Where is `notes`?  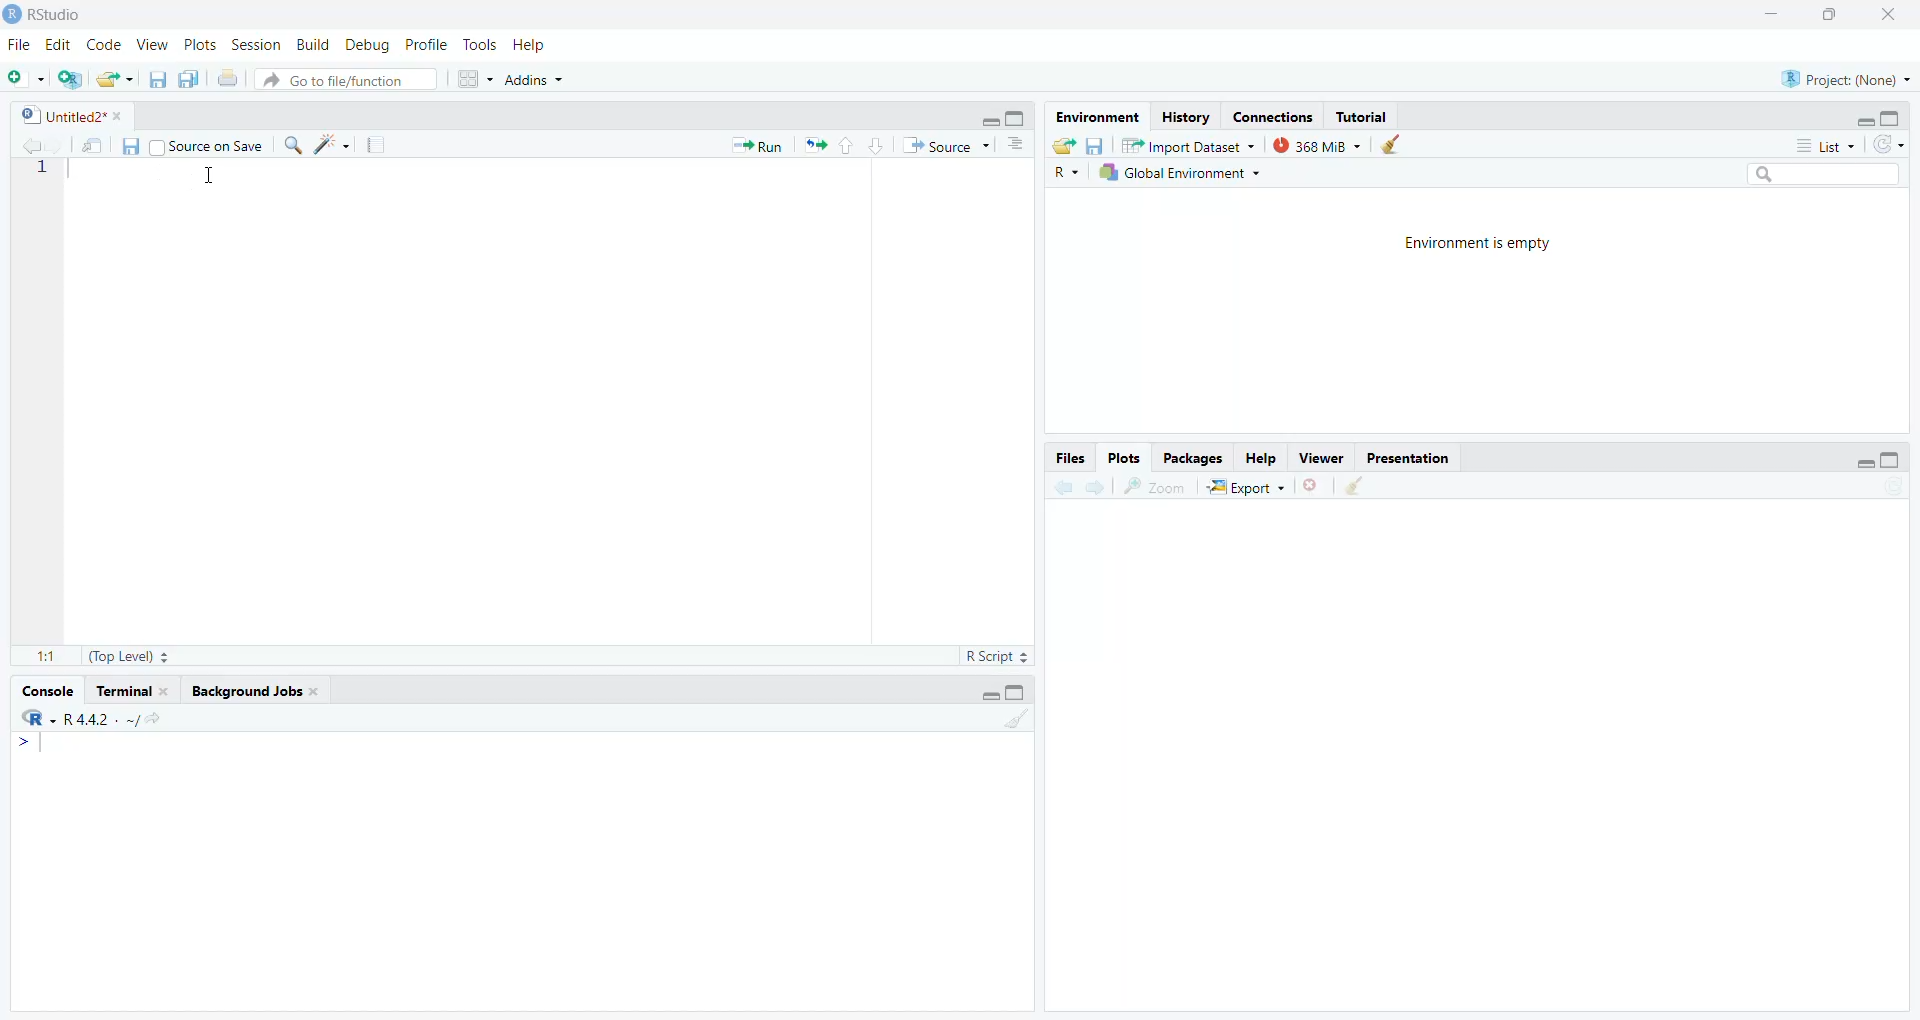
notes is located at coordinates (380, 145).